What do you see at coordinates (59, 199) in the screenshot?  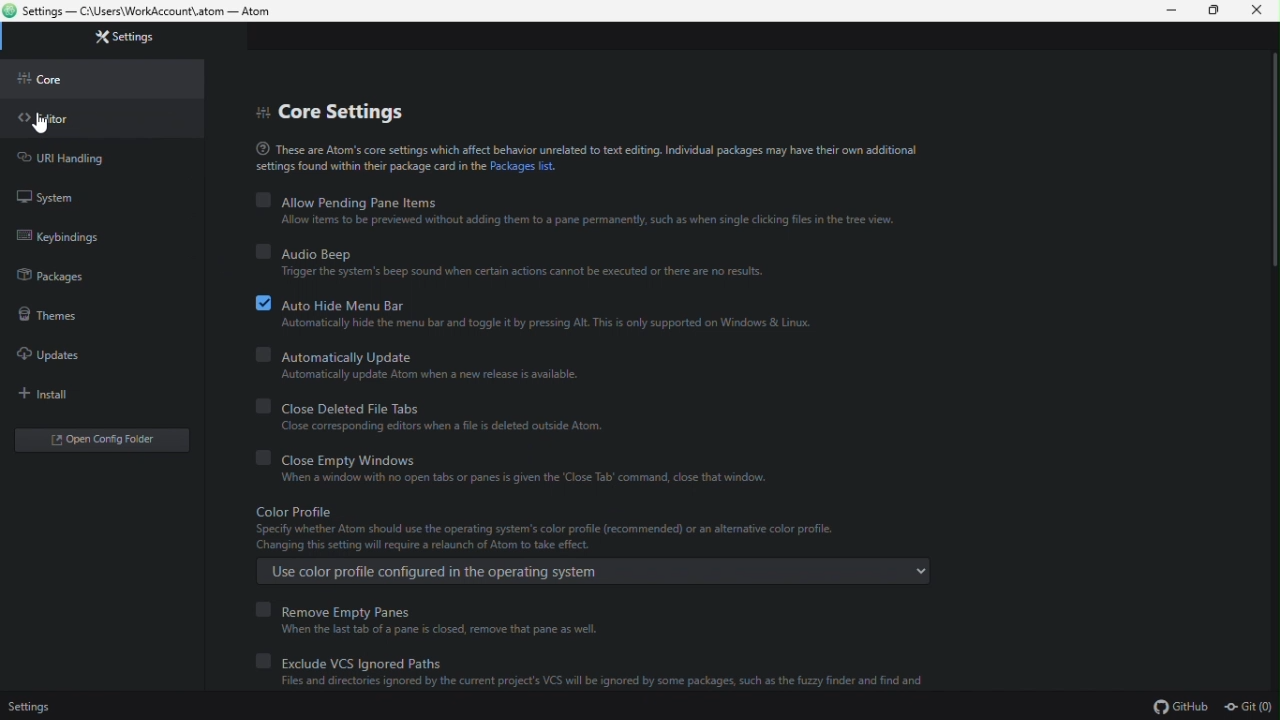 I see `System` at bounding box center [59, 199].